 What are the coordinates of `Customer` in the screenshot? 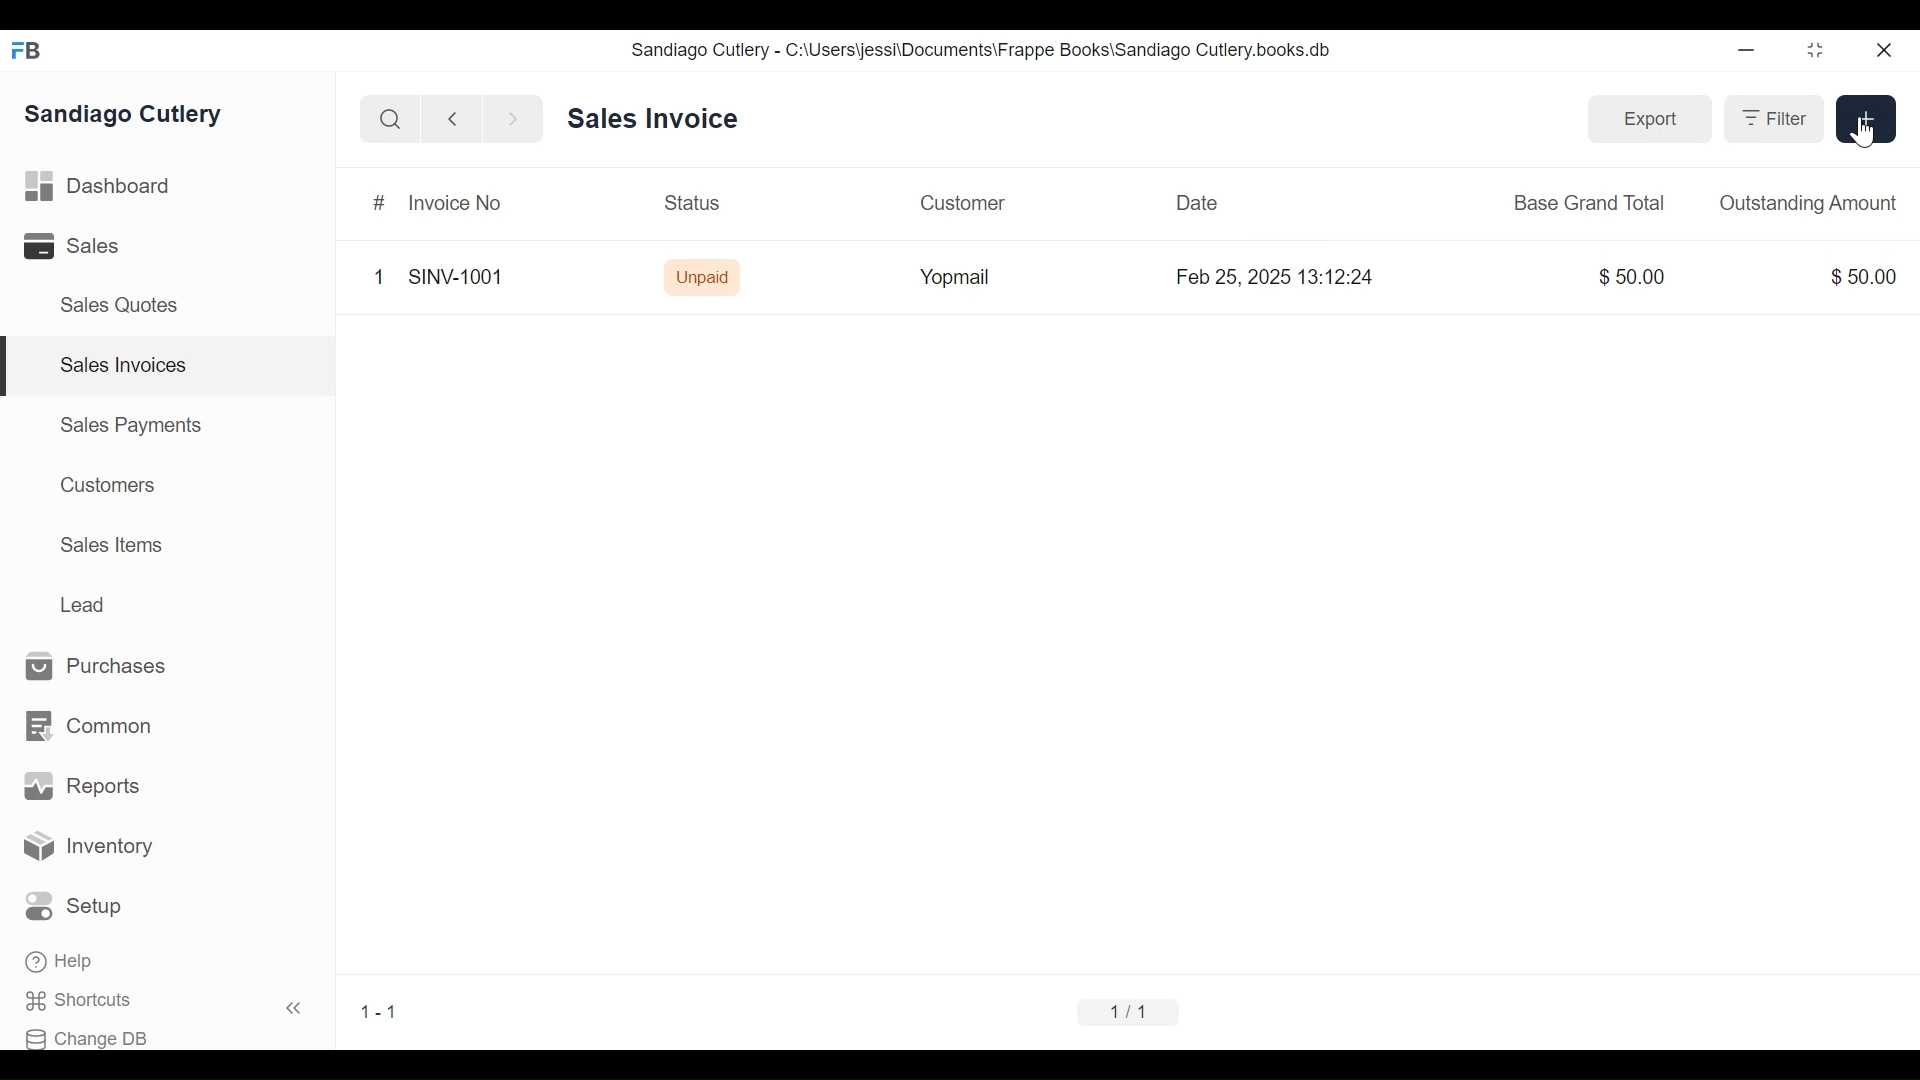 It's located at (964, 202).